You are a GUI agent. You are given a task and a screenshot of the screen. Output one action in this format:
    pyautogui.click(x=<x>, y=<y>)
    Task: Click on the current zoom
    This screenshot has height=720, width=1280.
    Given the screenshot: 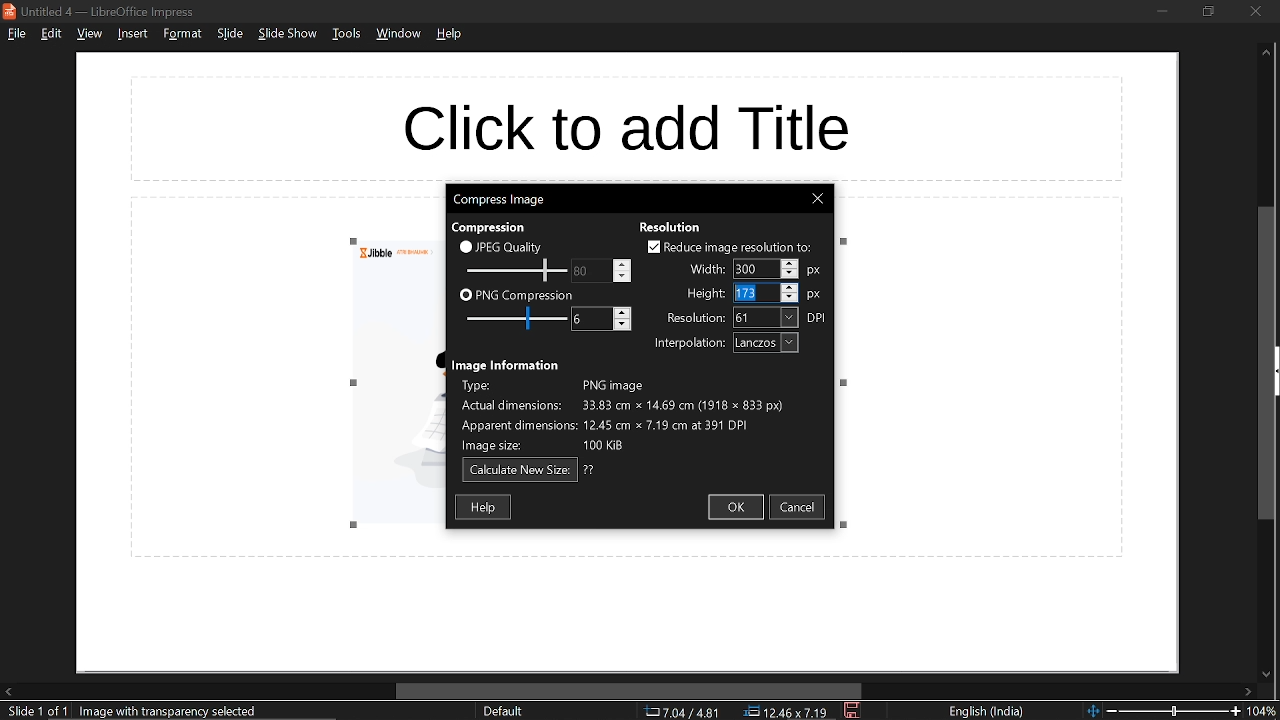 What is the action you would take?
    pyautogui.click(x=1265, y=711)
    